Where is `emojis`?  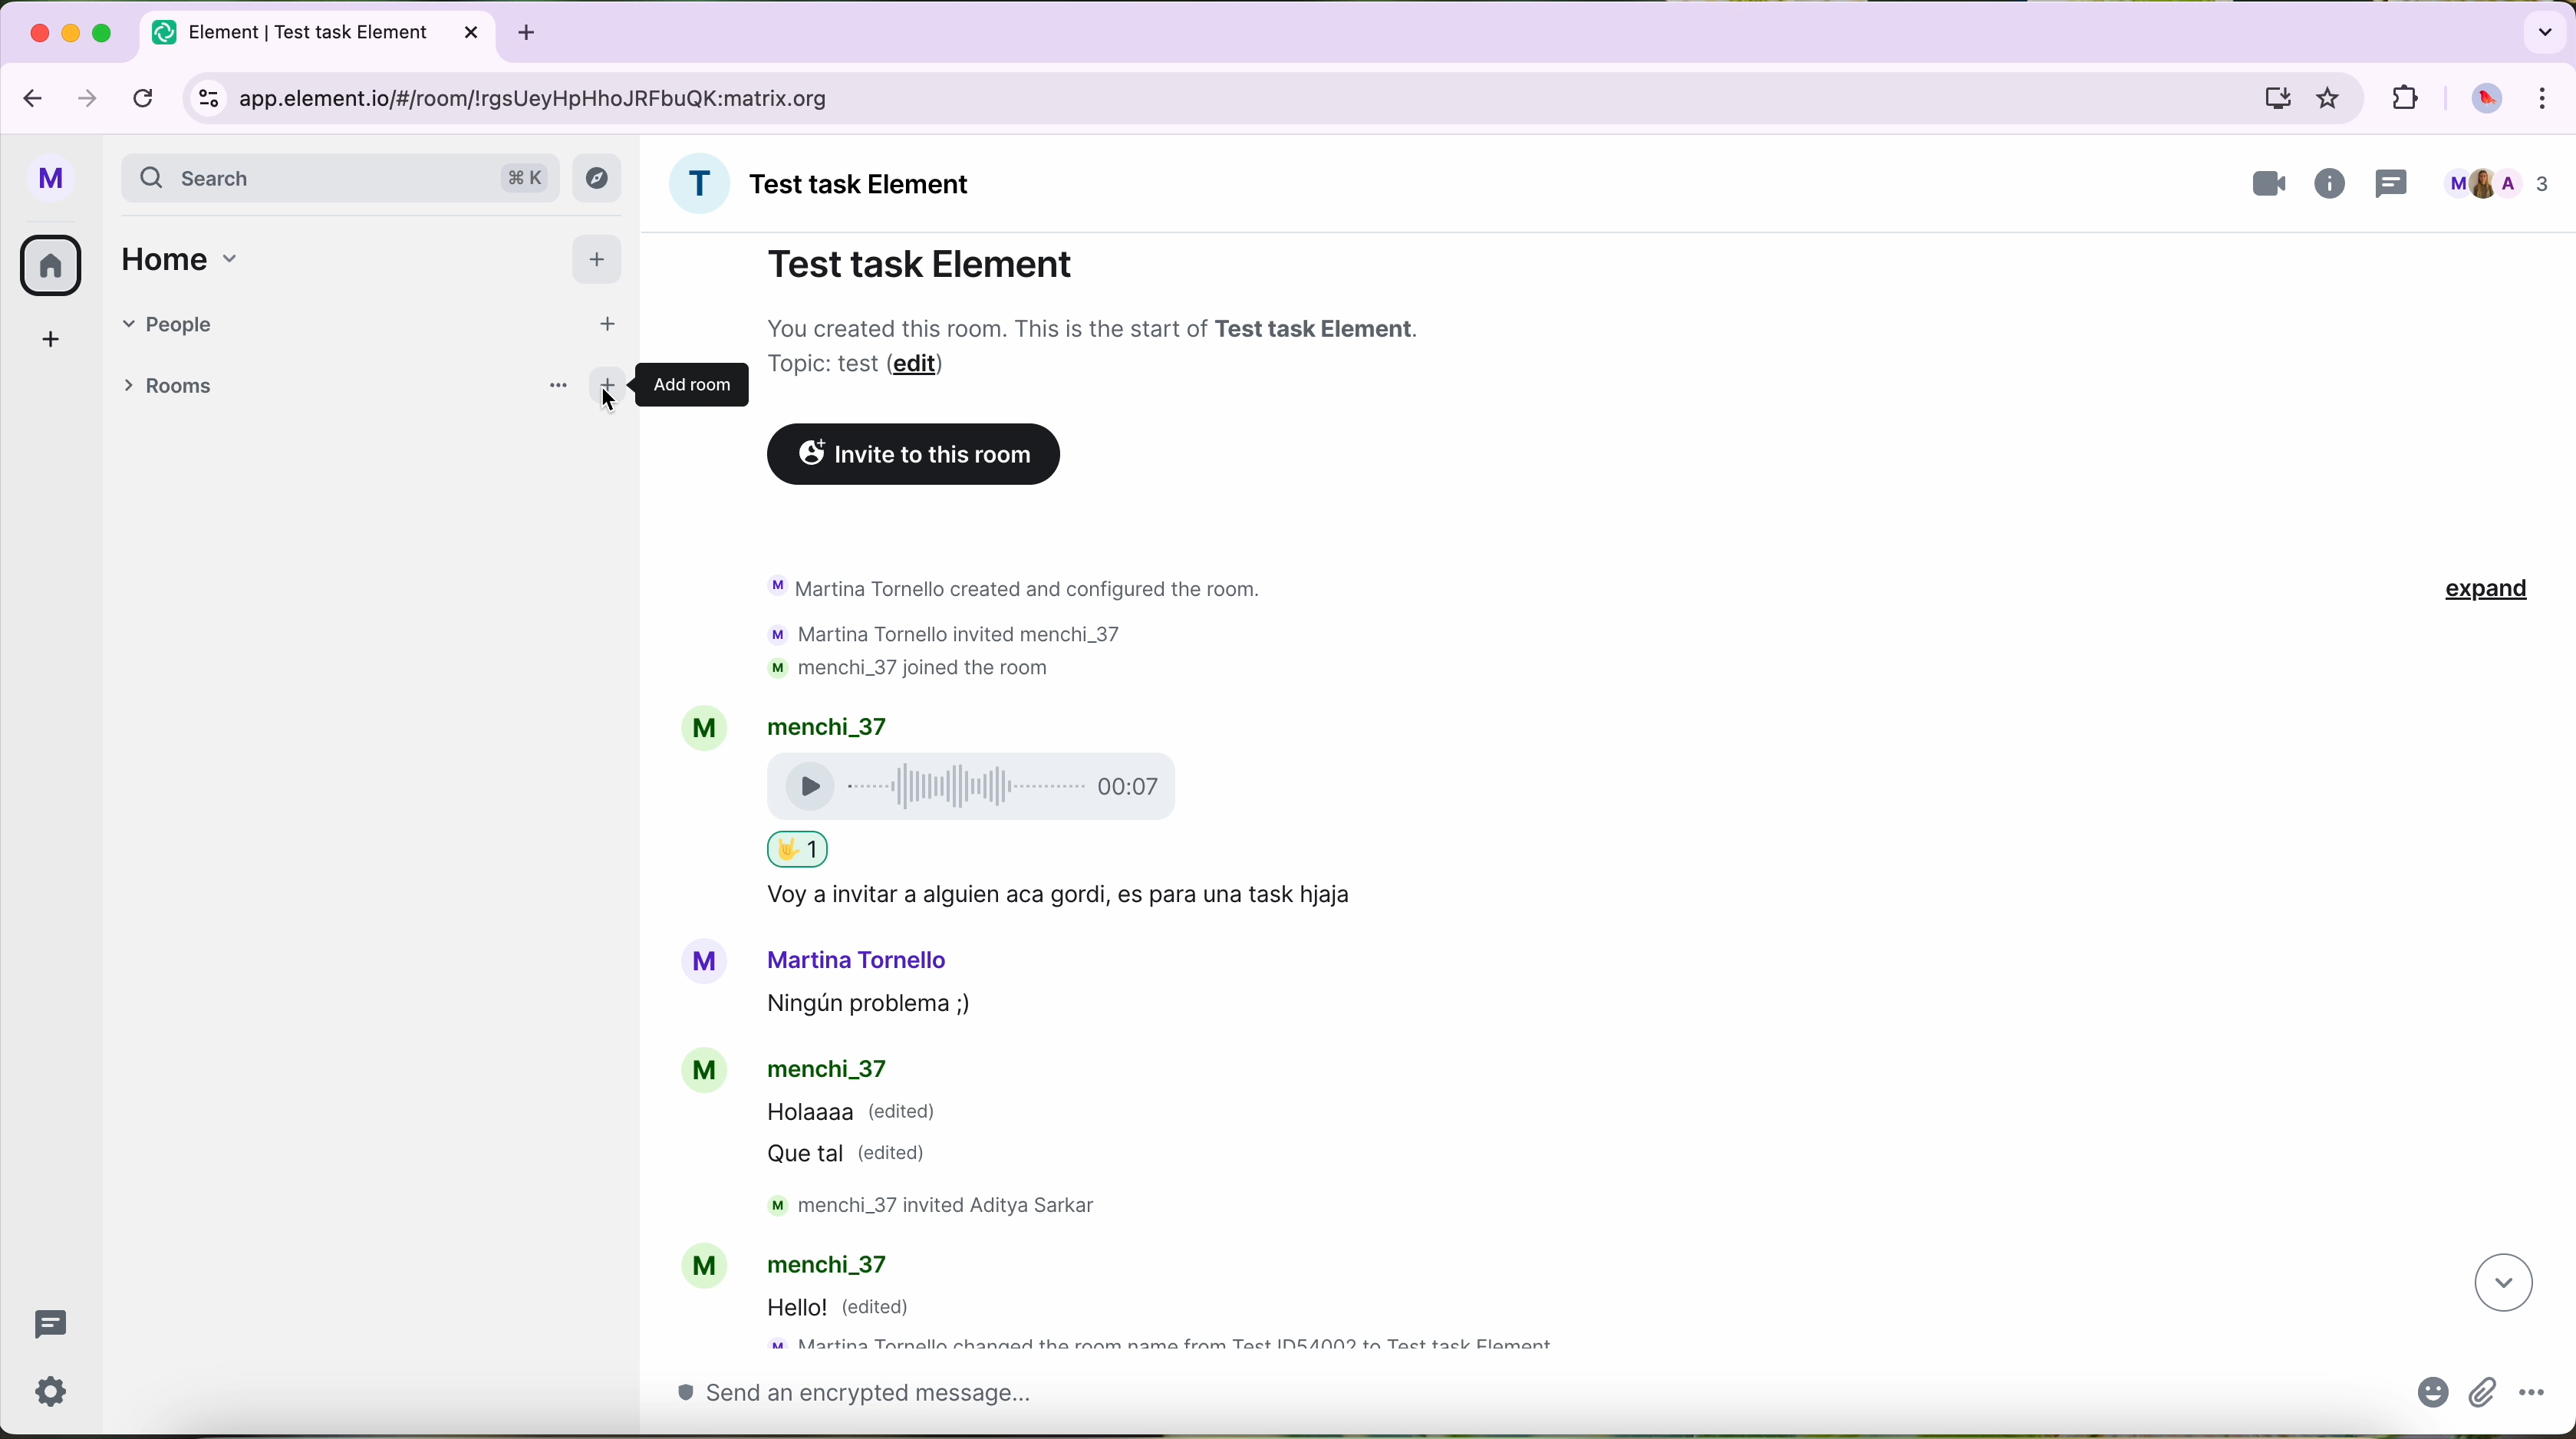
emojis is located at coordinates (2428, 1398).